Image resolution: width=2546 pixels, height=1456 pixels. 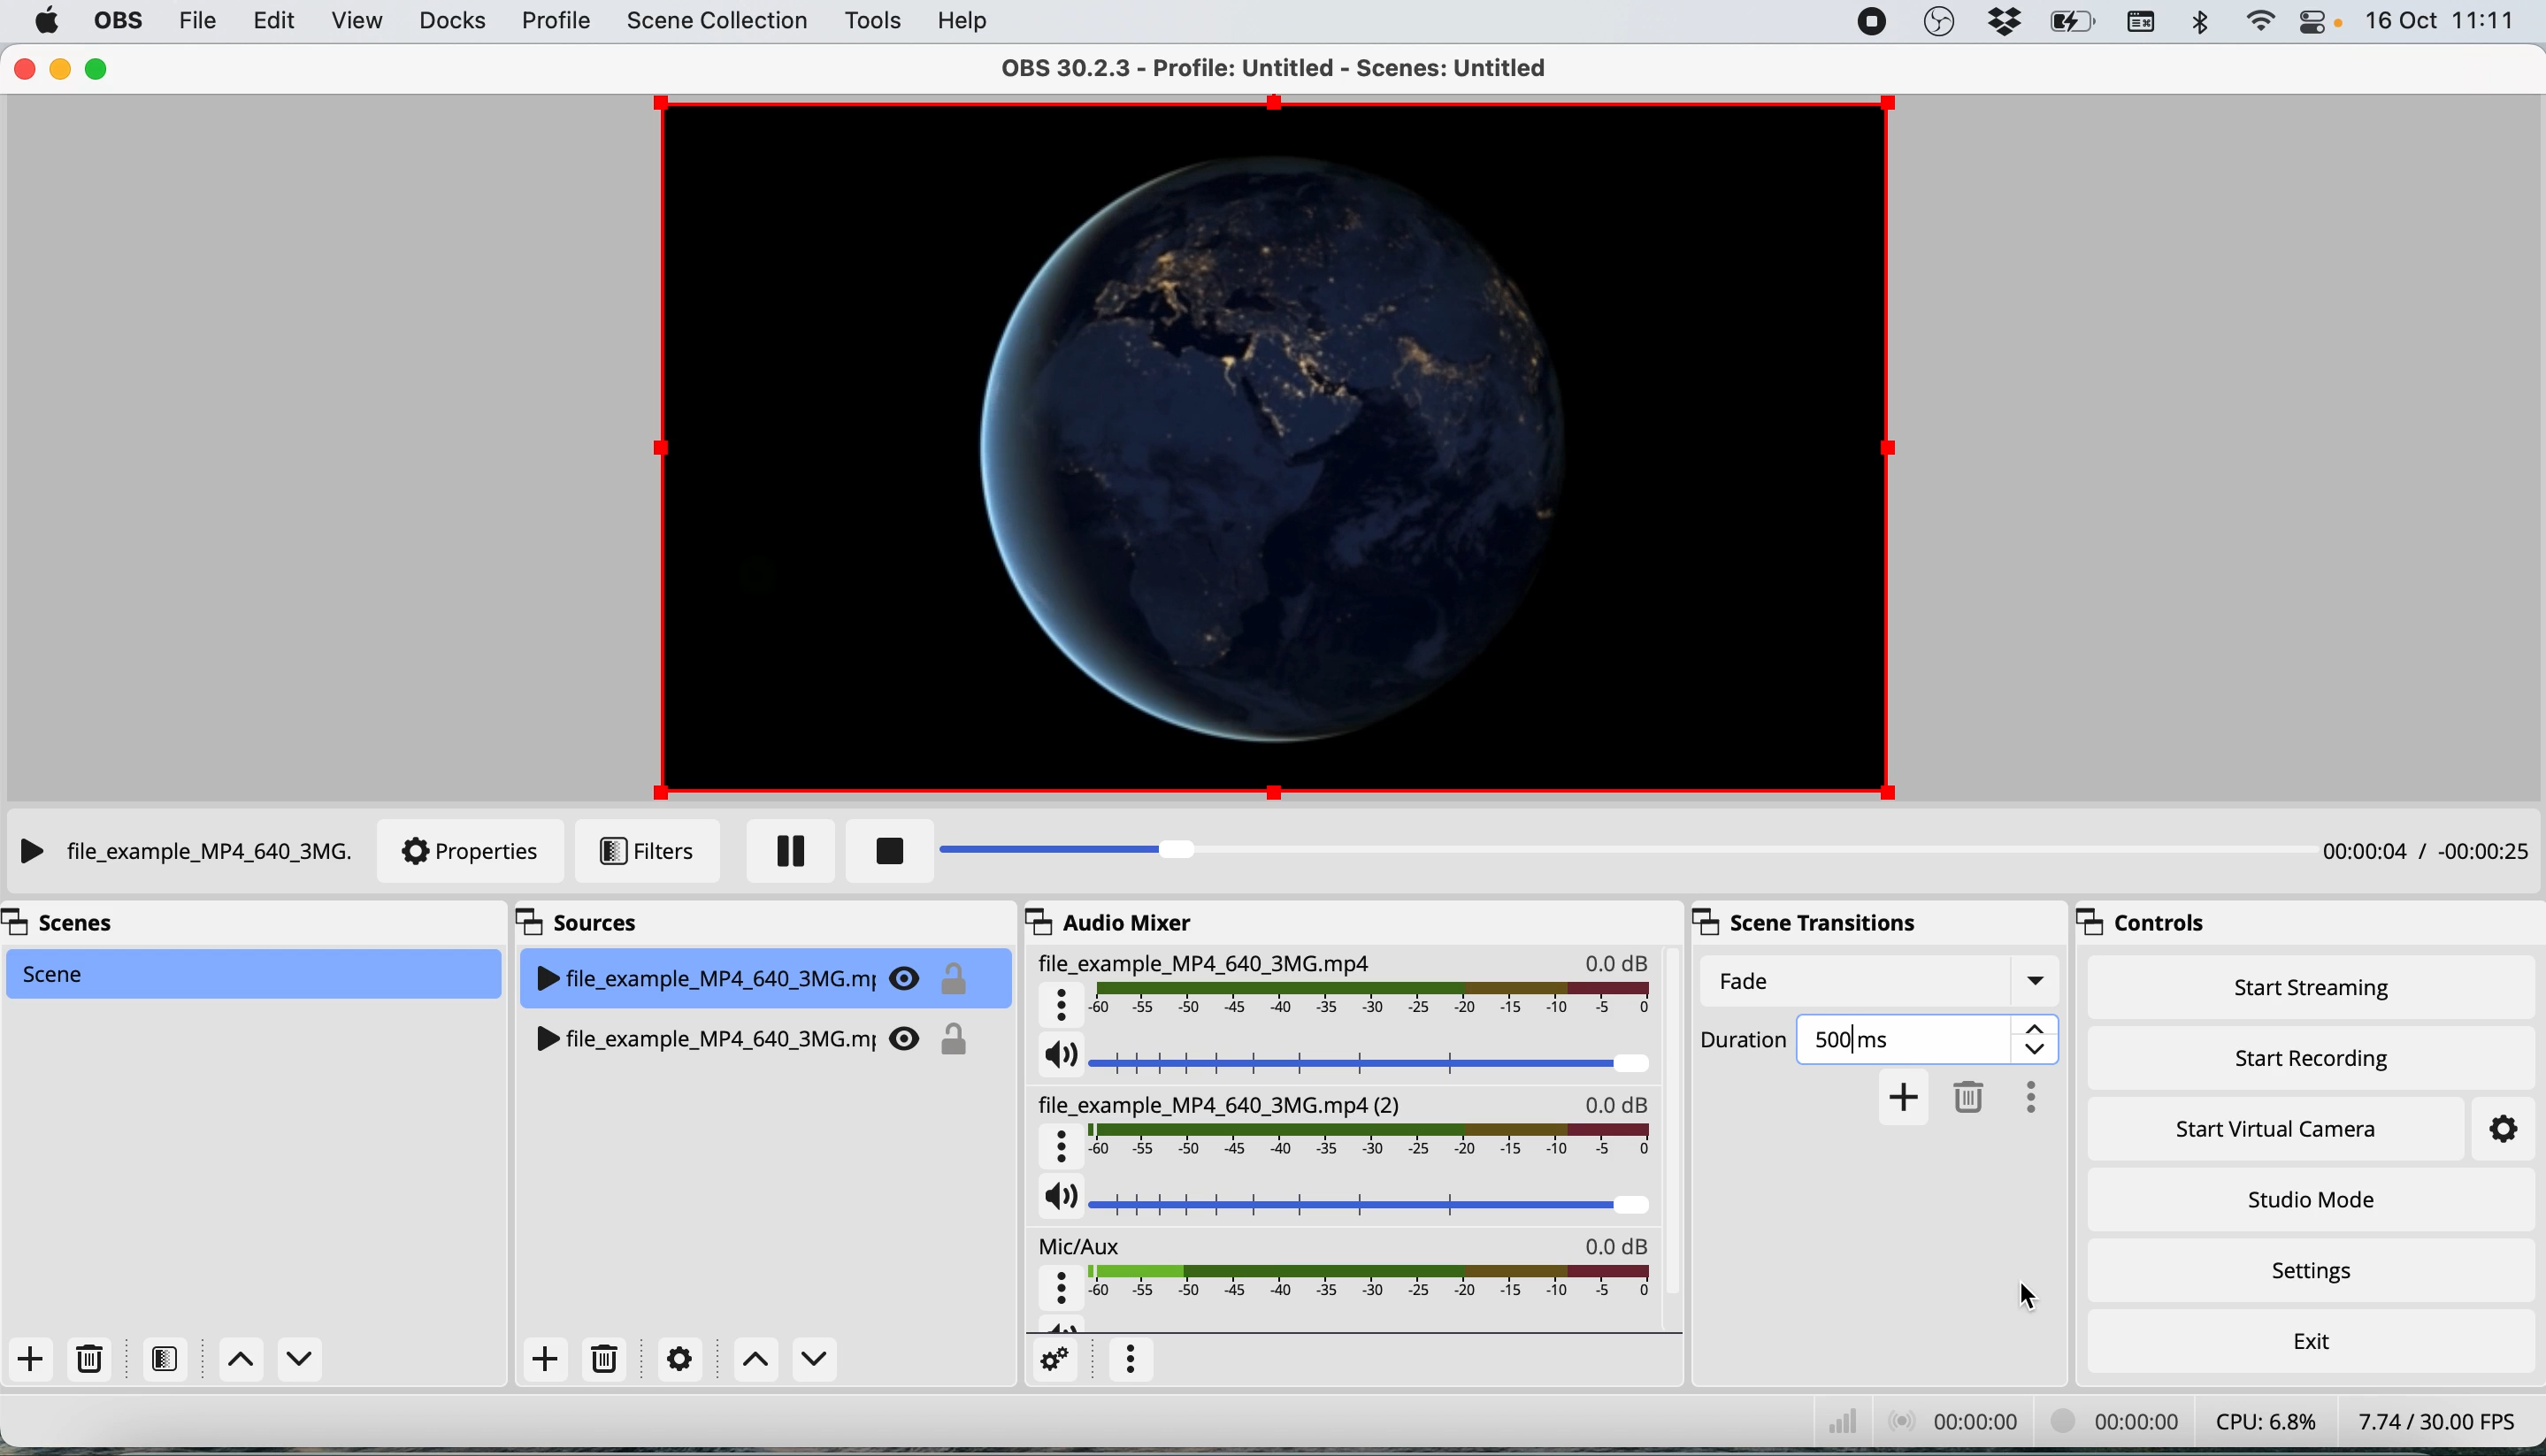 I want to click on settings, so click(x=1052, y=1361).